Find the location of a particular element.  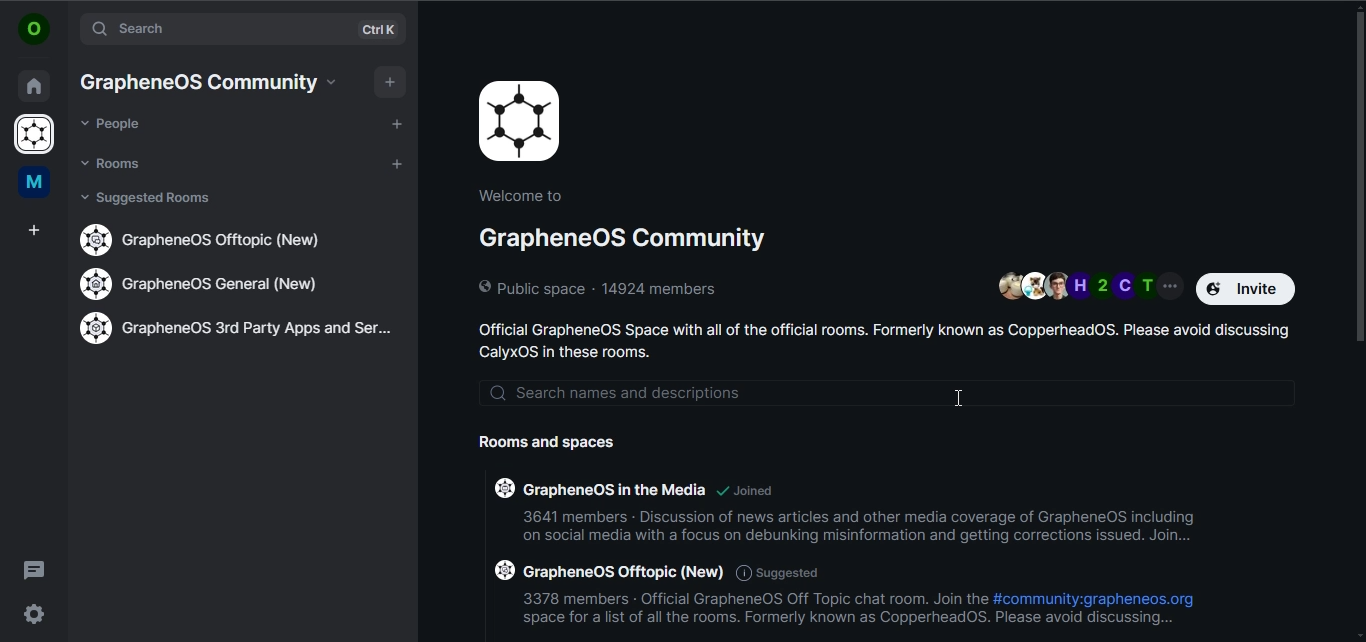

GrapheneOS Commuynity is located at coordinates (197, 82).